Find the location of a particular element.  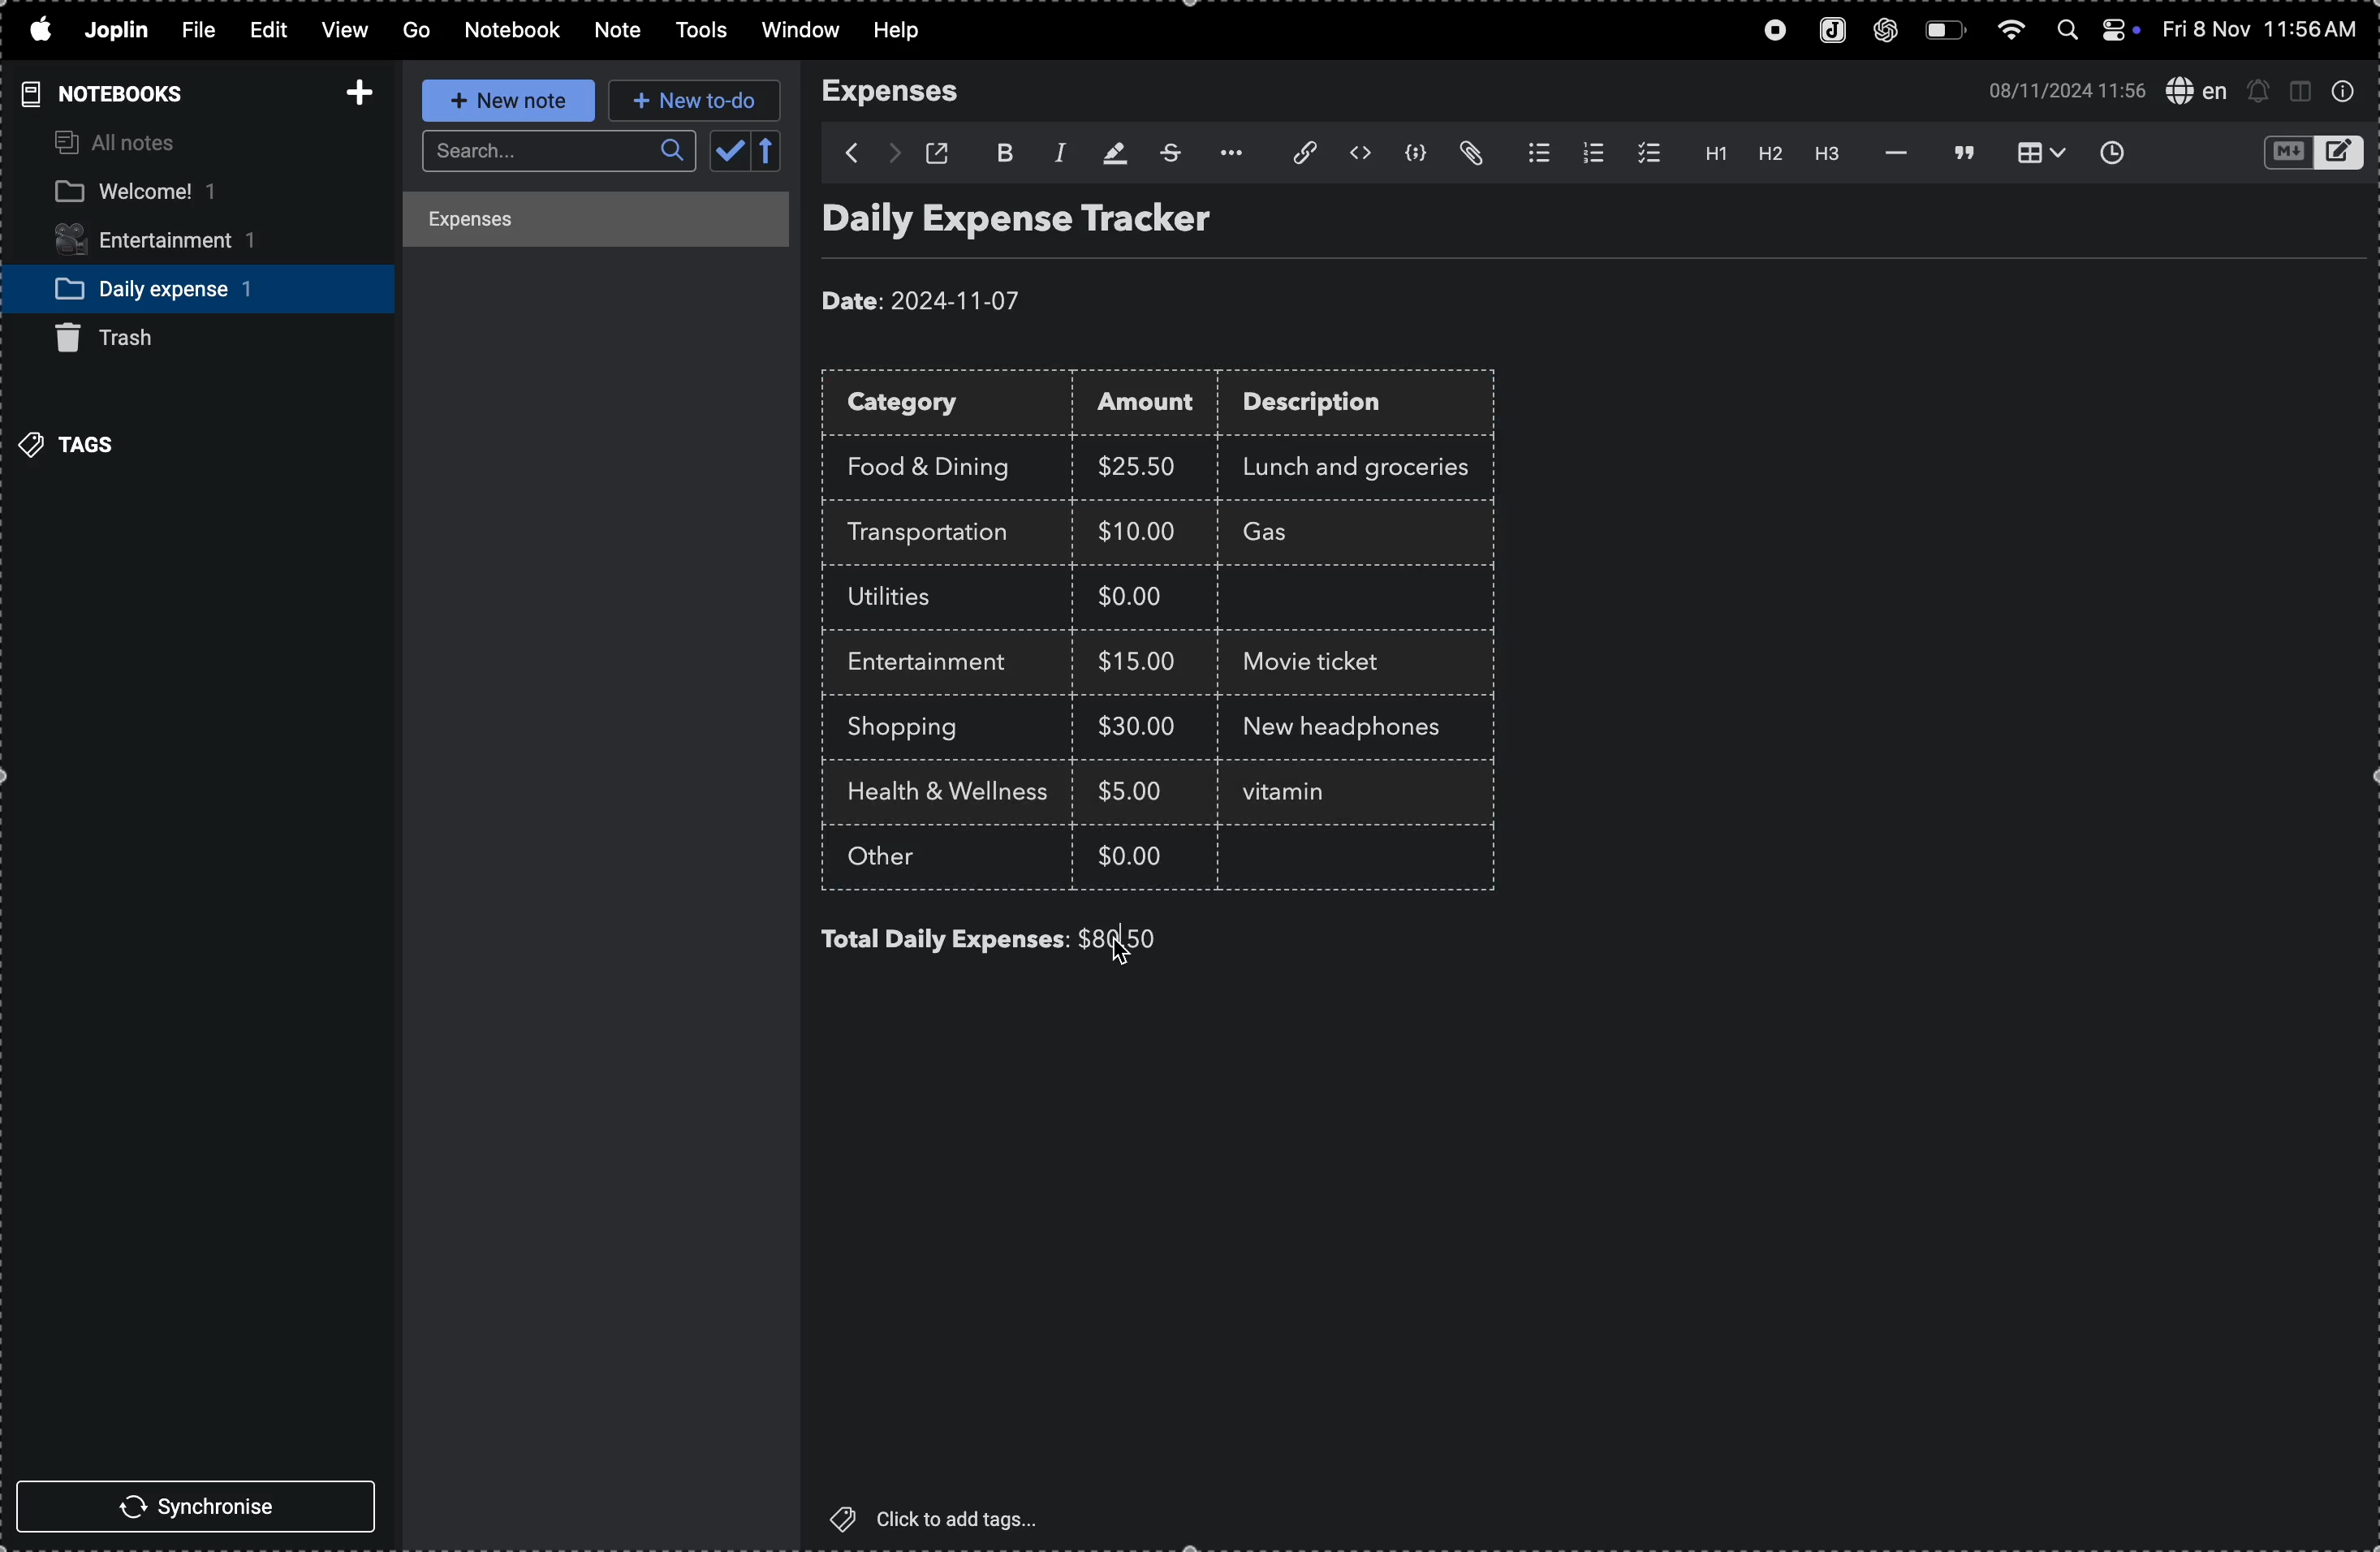

welcome notebook is located at coordinates (176, 193).